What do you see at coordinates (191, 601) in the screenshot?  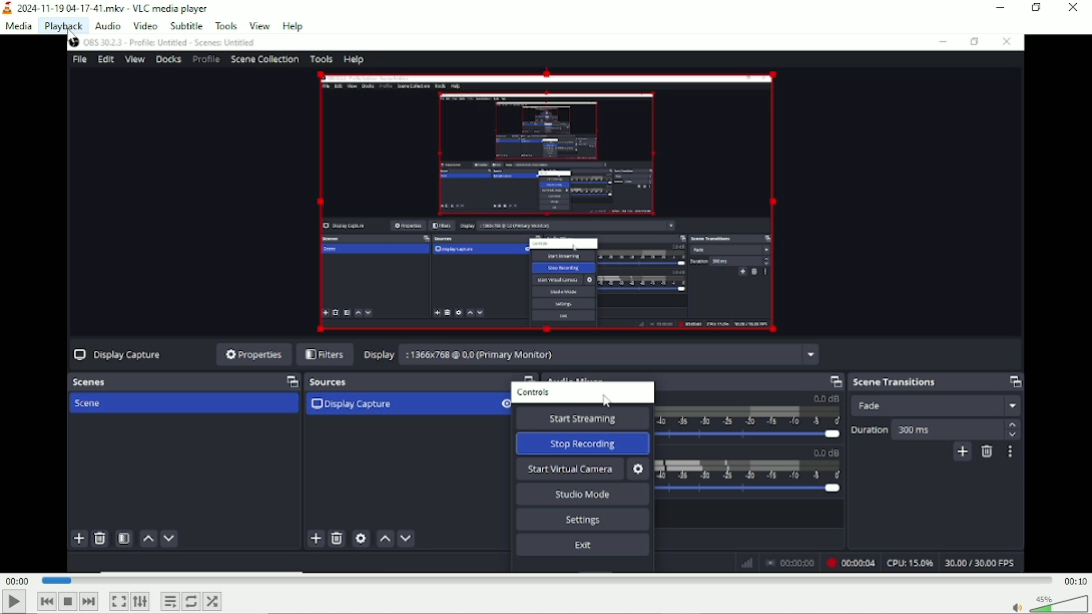 I see `Toggle between loop all, loop one and no loop` at bounding box center [191, 601].